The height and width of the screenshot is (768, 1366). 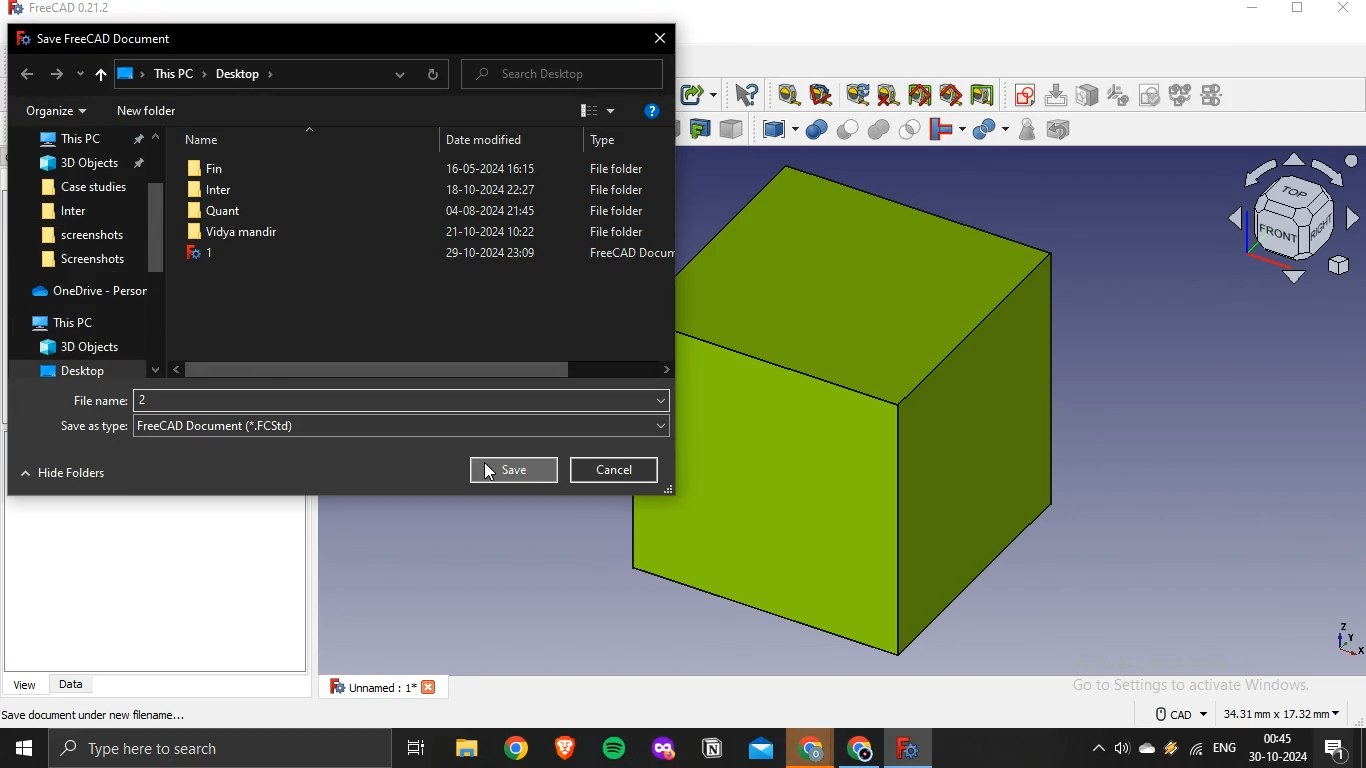 What do you see at coordinates (92, 426) in the screenshot?
I see `Save as type` at bounding box center [92, 426].